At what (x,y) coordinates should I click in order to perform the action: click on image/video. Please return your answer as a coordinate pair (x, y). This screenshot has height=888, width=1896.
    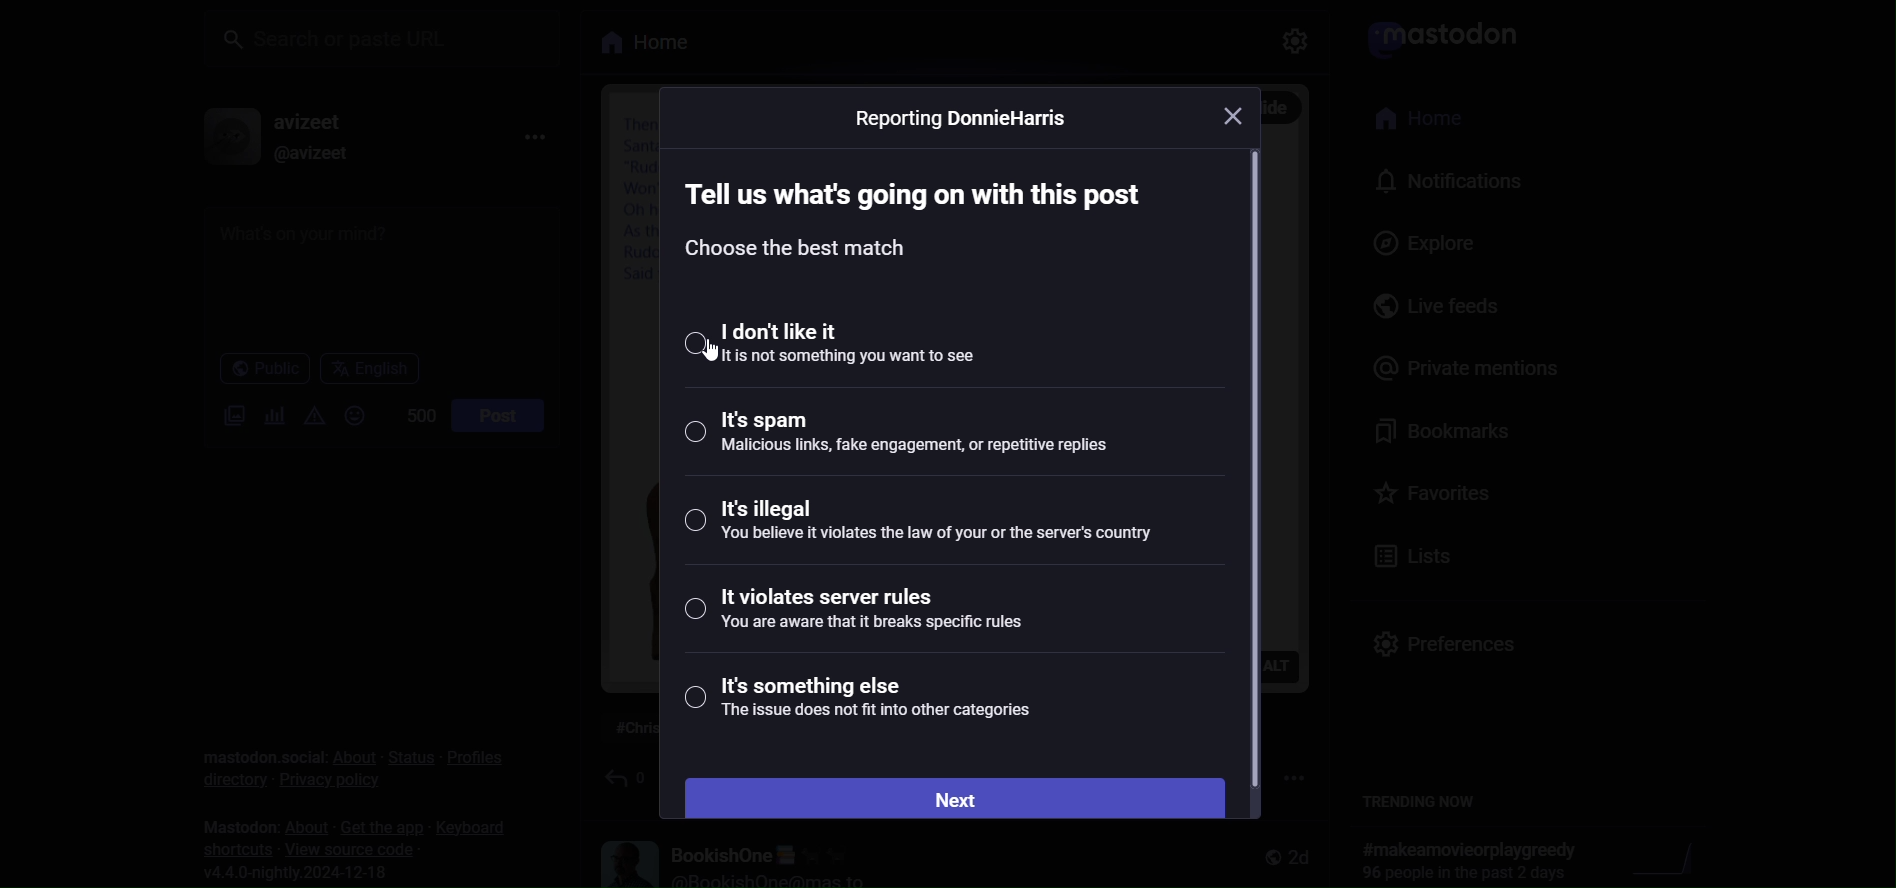
    Looking at the image, I should click on (224, 417).